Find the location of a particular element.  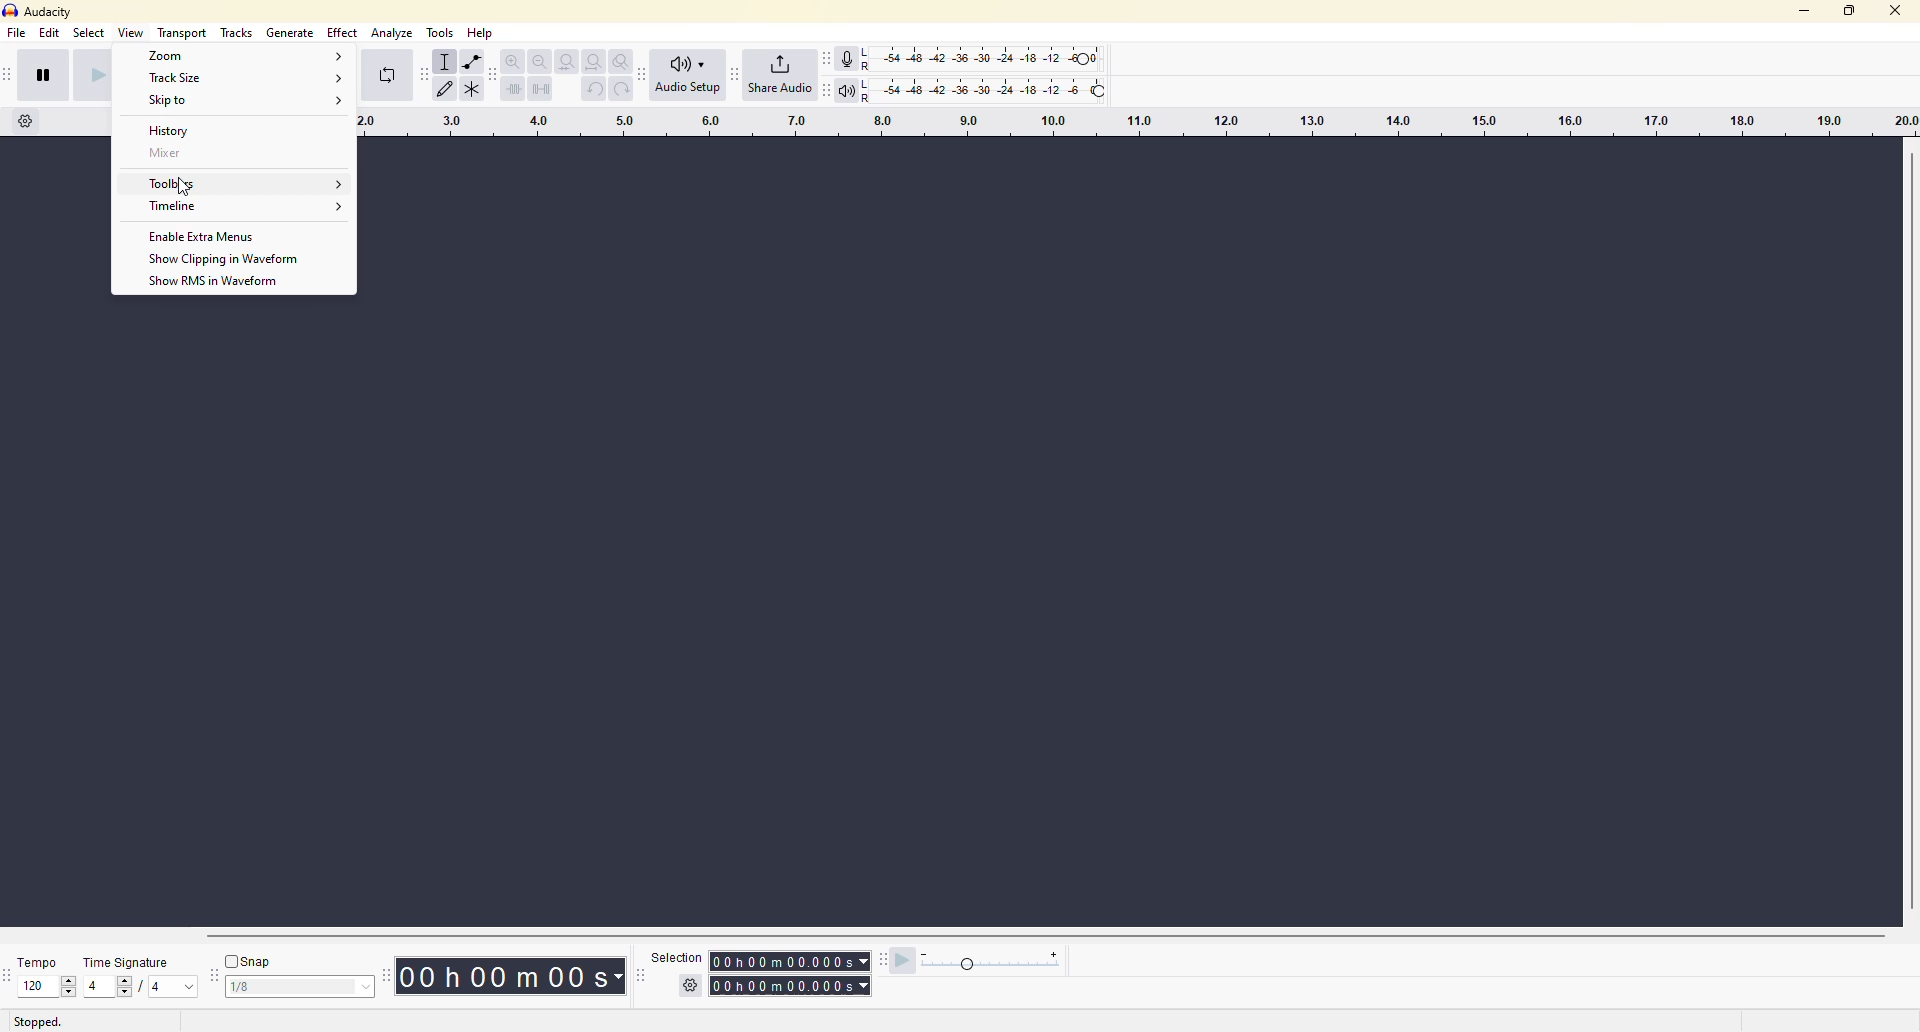

share audio is located at coordinates (779, 74).